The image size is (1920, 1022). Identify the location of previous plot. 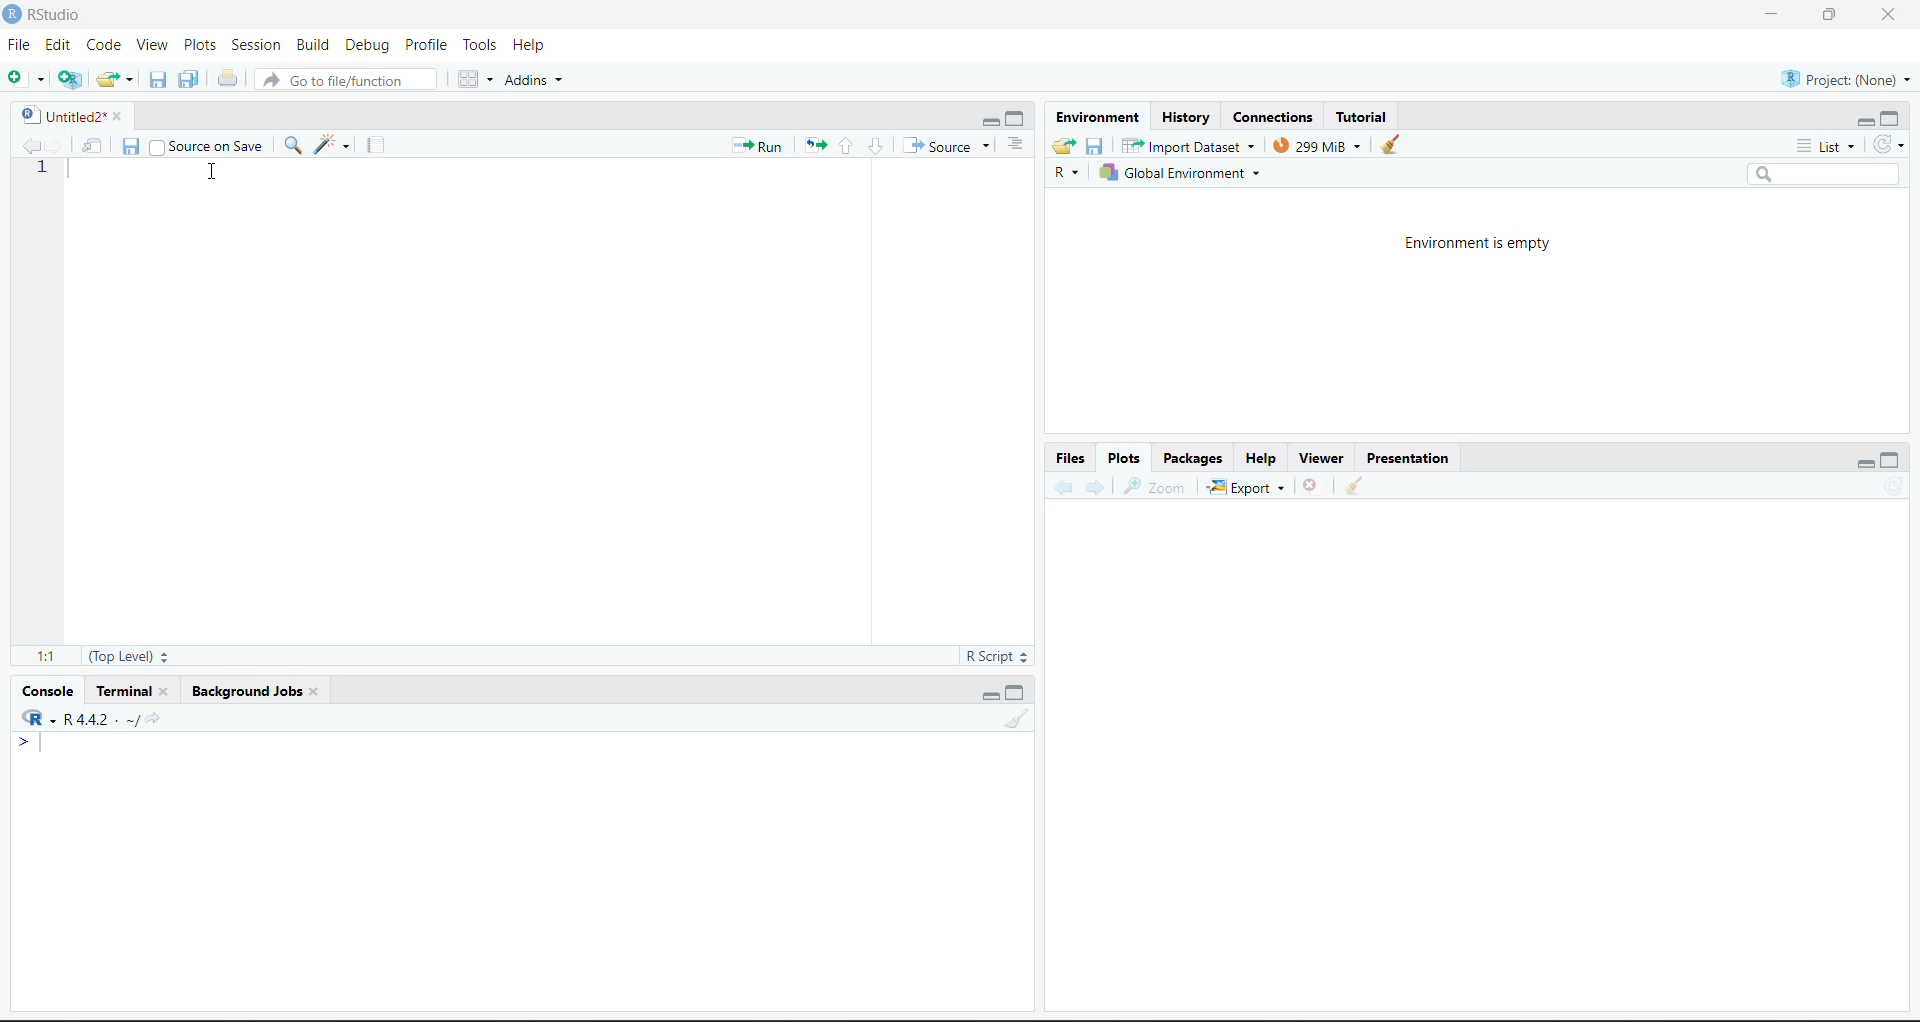
(1063, 484).